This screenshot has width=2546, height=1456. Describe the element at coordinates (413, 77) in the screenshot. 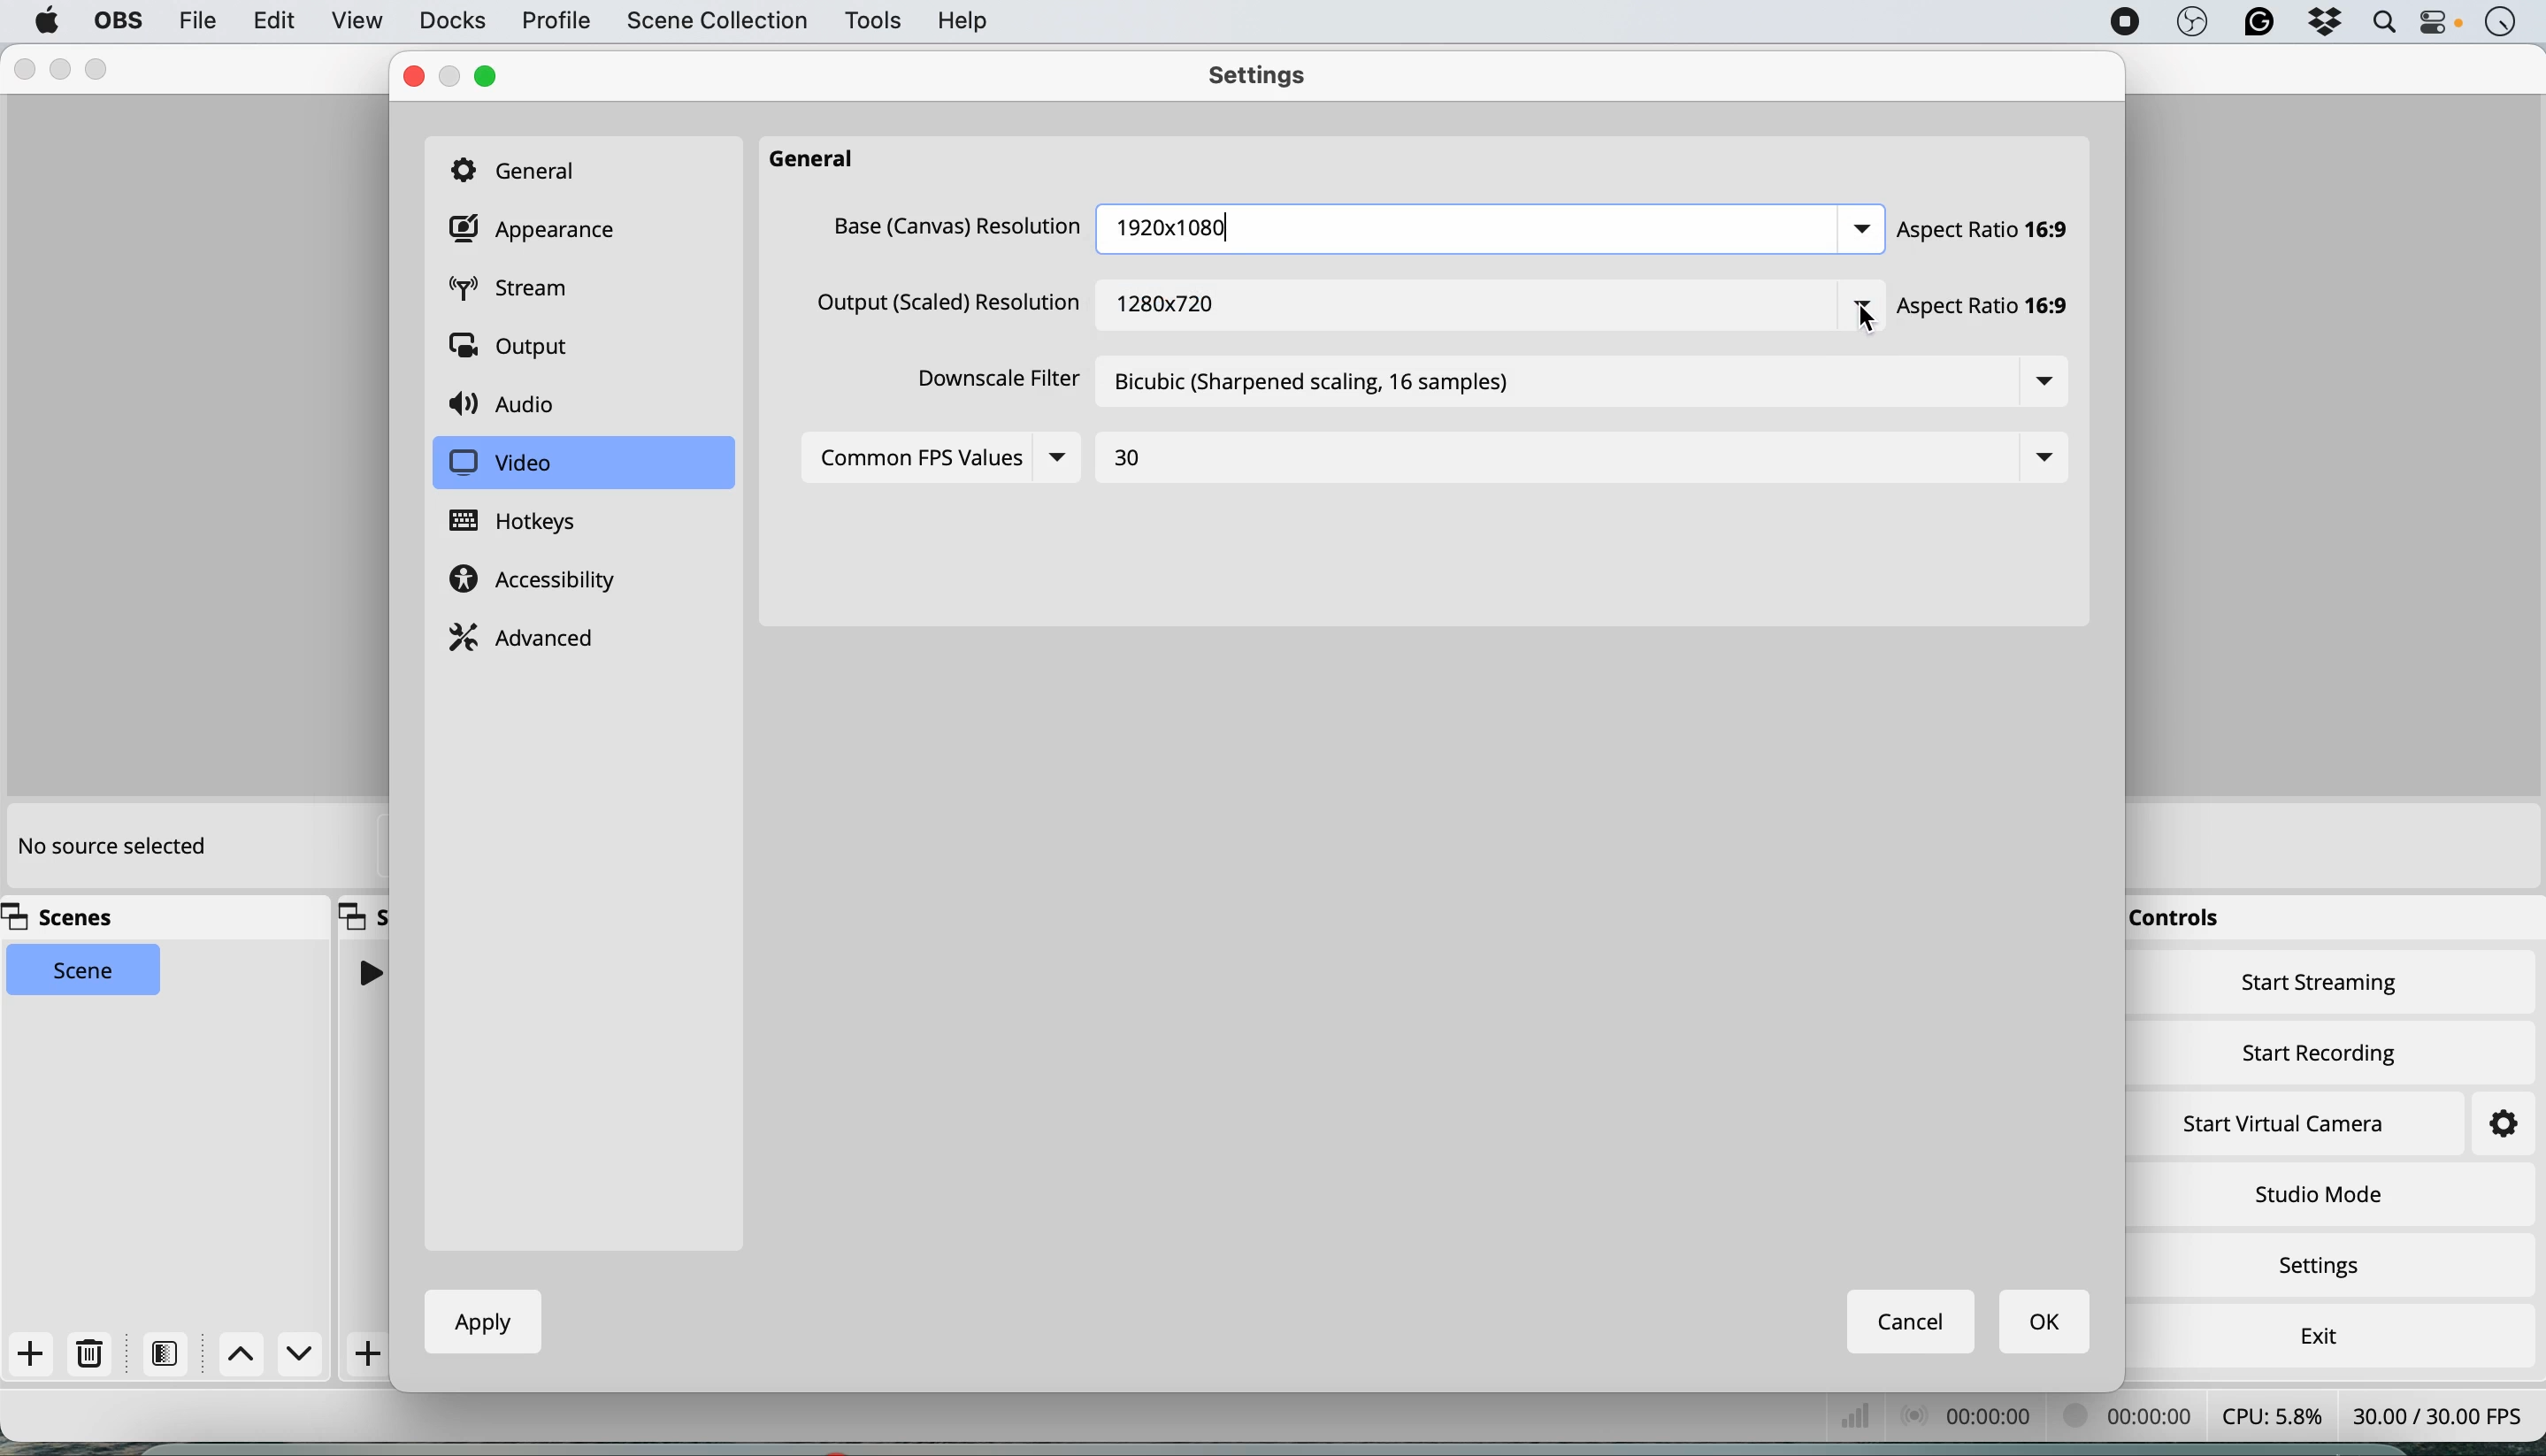

I see `close` at that location.